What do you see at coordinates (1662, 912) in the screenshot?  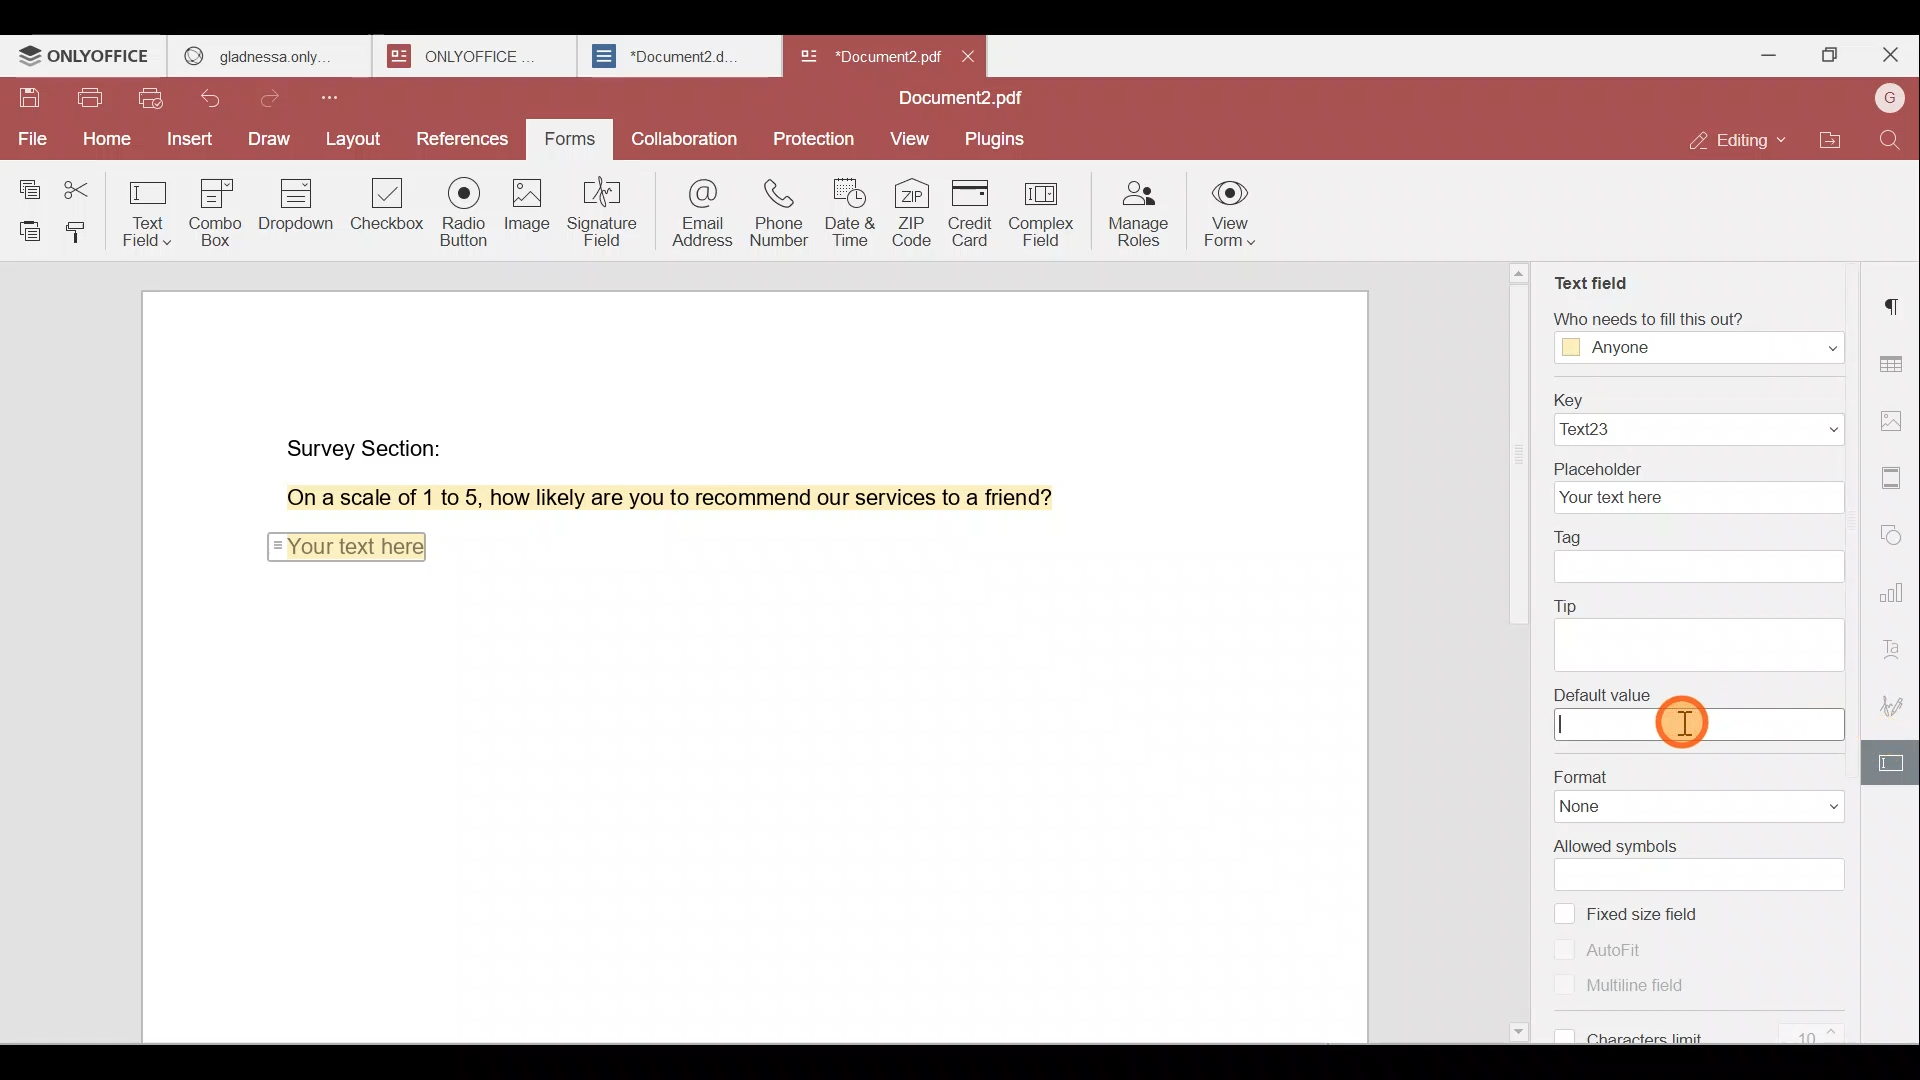 I see `Fixed size field` at bounding box center [1662, 912].